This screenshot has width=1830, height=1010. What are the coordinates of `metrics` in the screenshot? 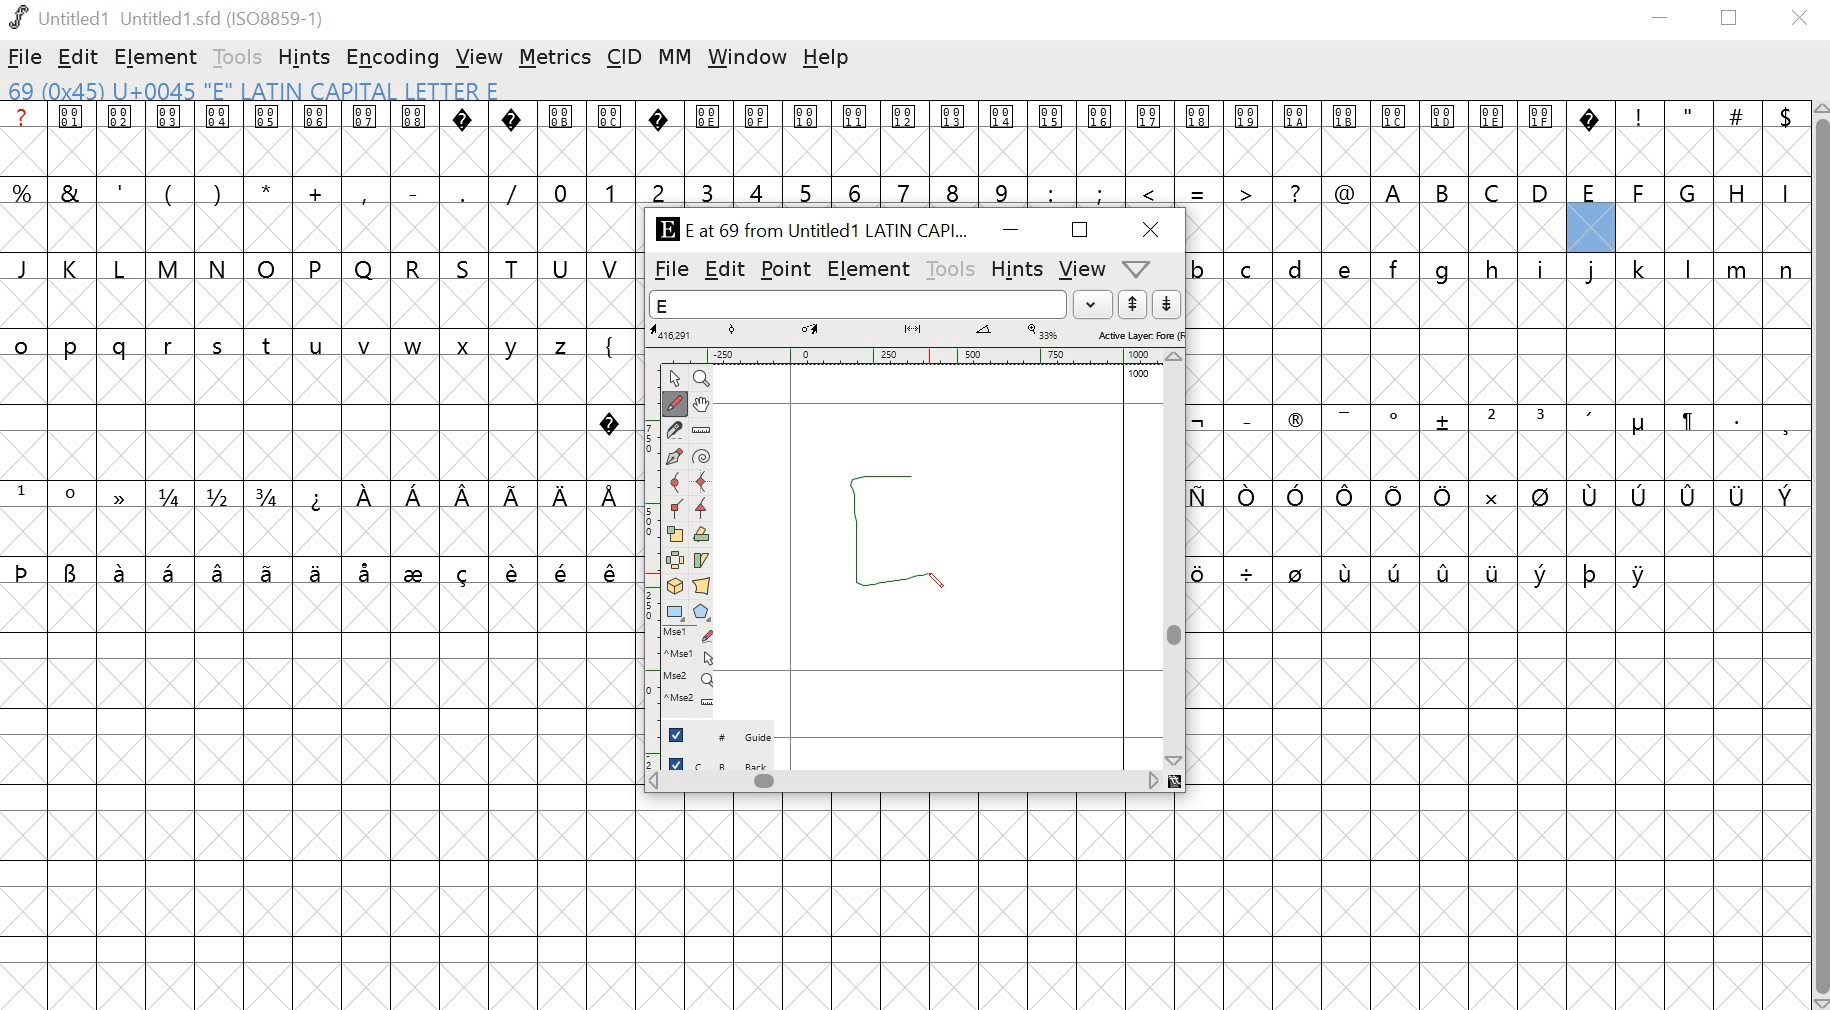 It's located at (555, 60).